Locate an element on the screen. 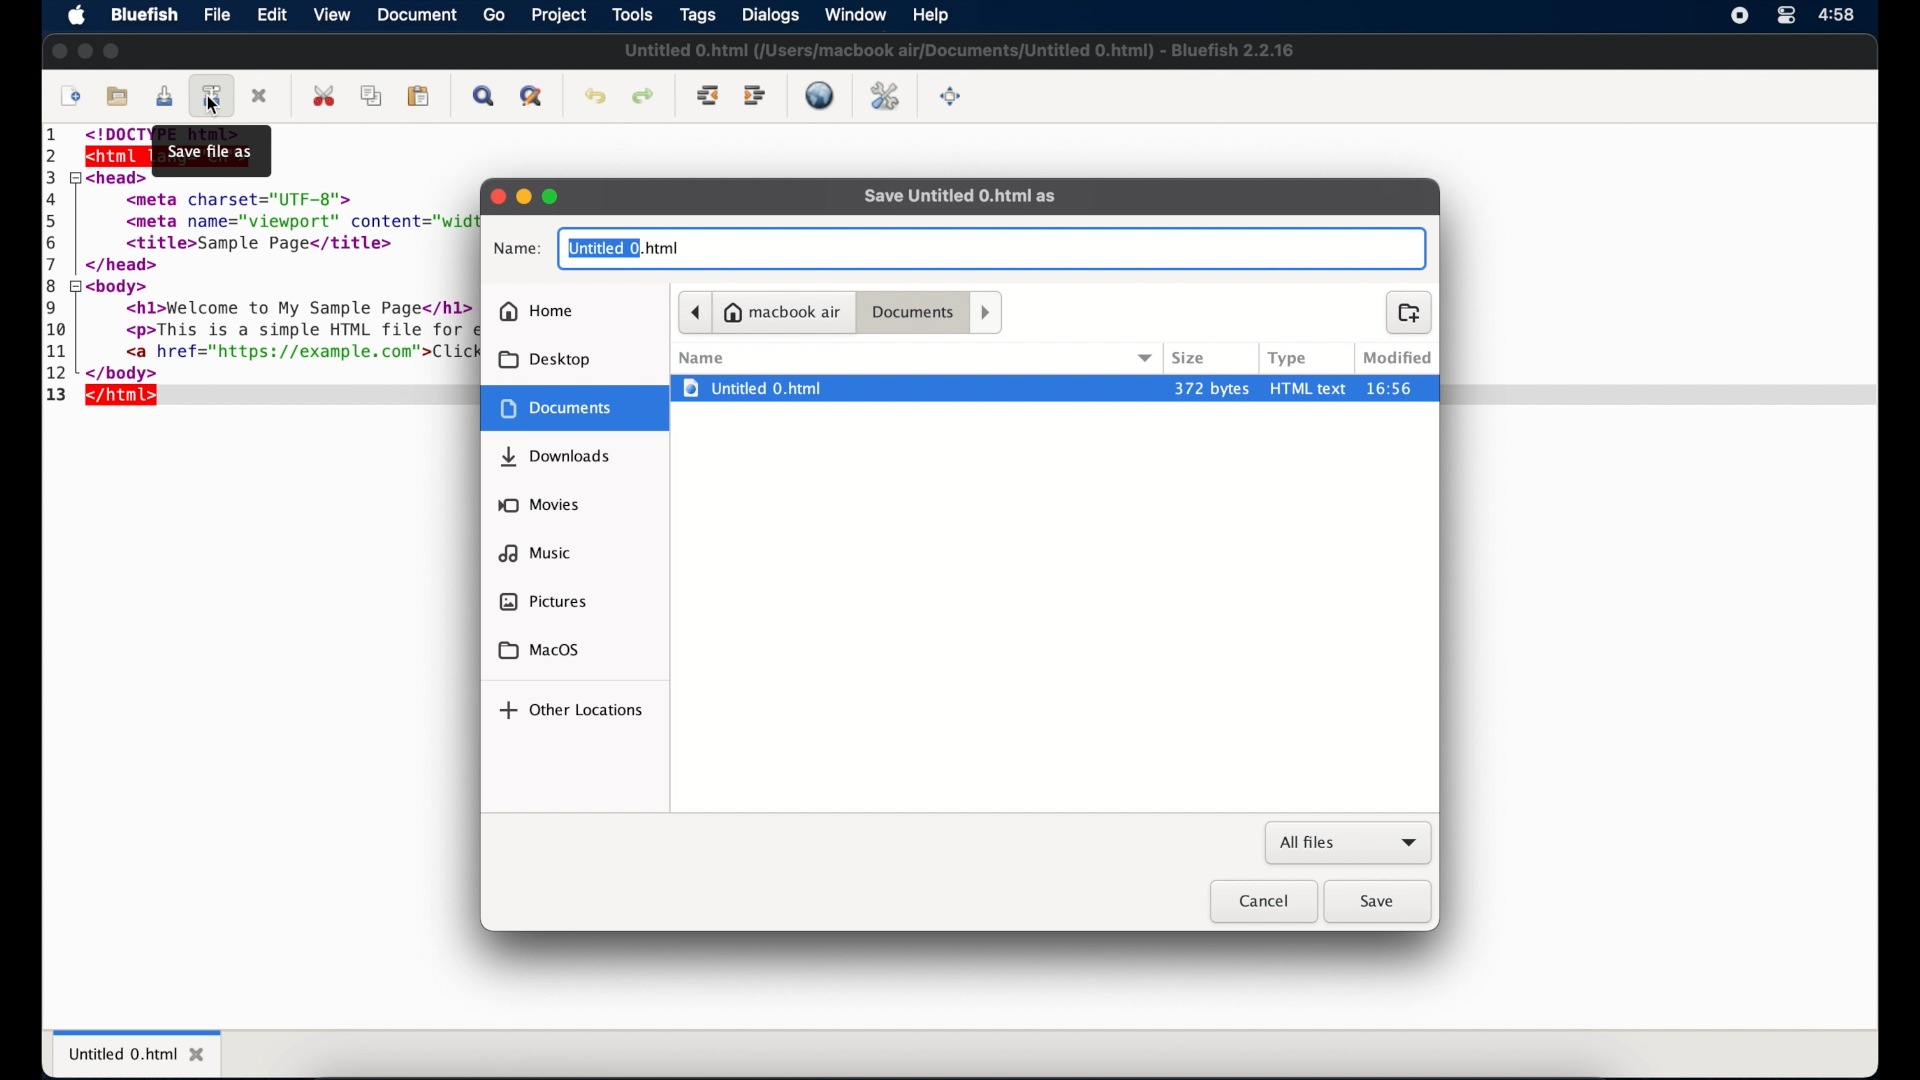 The width and height of the screenshot is (1920, 1080). 7 is located at coordinates (56, 263).